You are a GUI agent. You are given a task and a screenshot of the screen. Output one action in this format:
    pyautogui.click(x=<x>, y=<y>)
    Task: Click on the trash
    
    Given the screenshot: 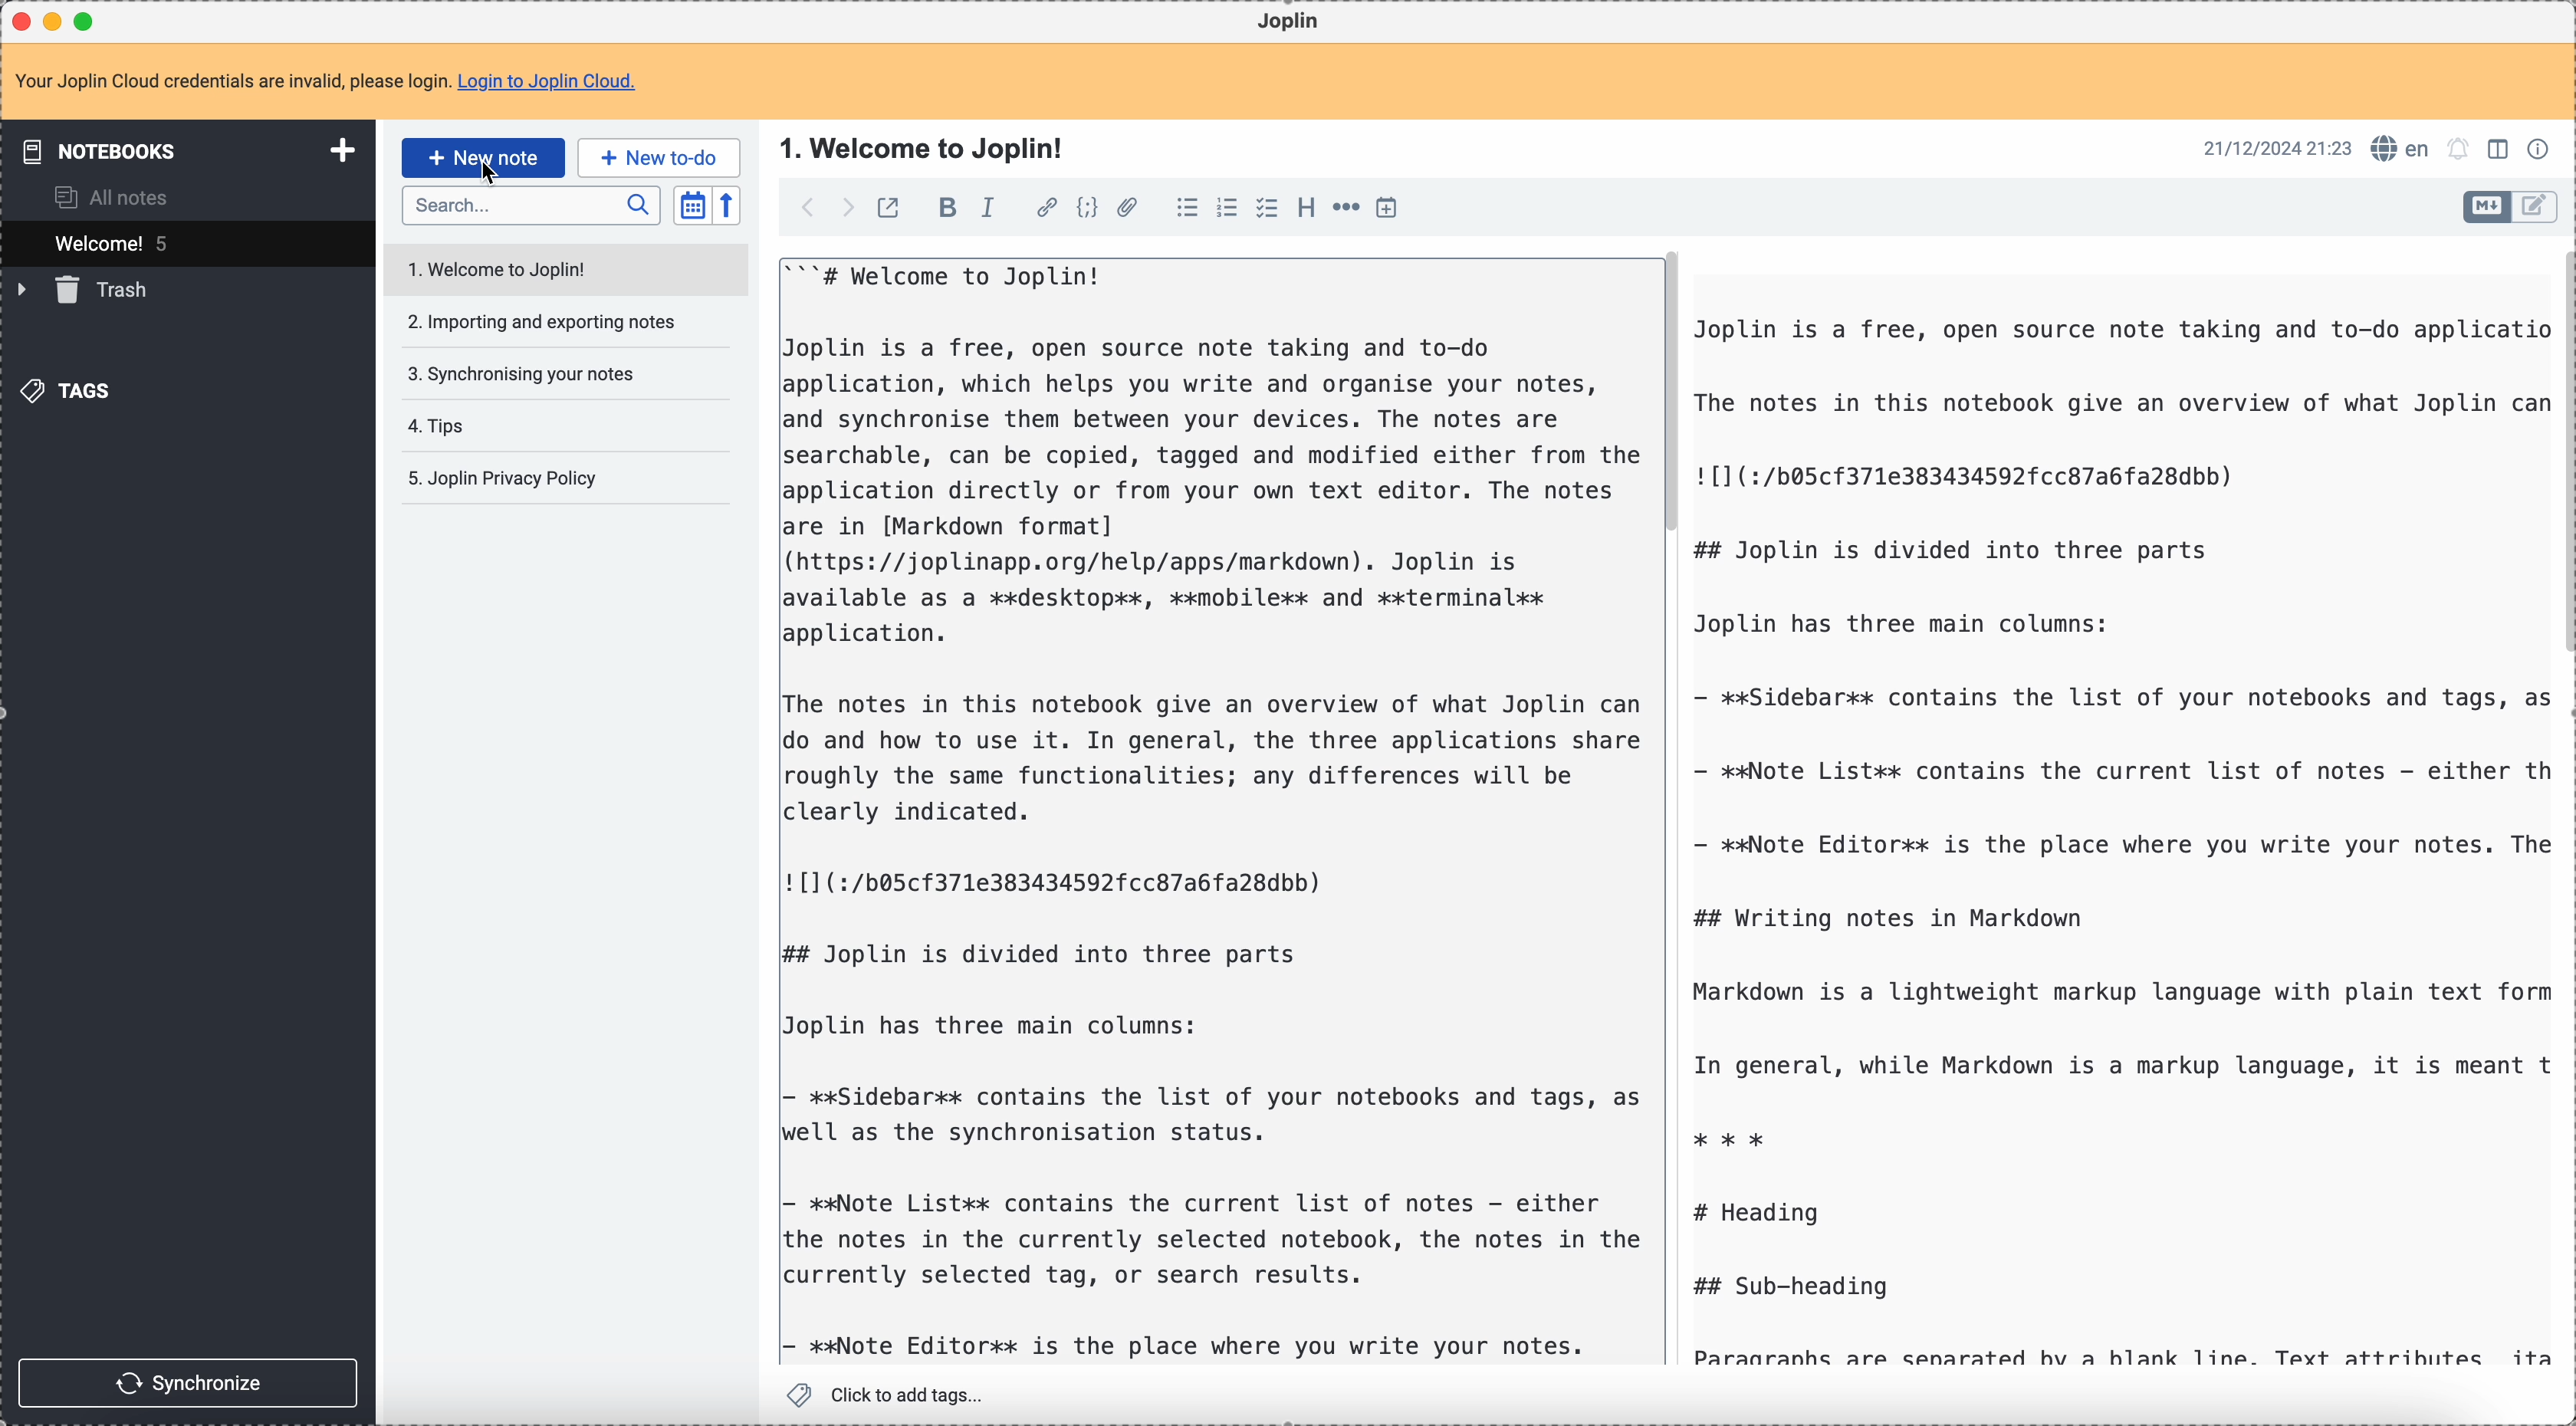 What is the action you would take?
    pyautogui.click(x=87, y=292)
    